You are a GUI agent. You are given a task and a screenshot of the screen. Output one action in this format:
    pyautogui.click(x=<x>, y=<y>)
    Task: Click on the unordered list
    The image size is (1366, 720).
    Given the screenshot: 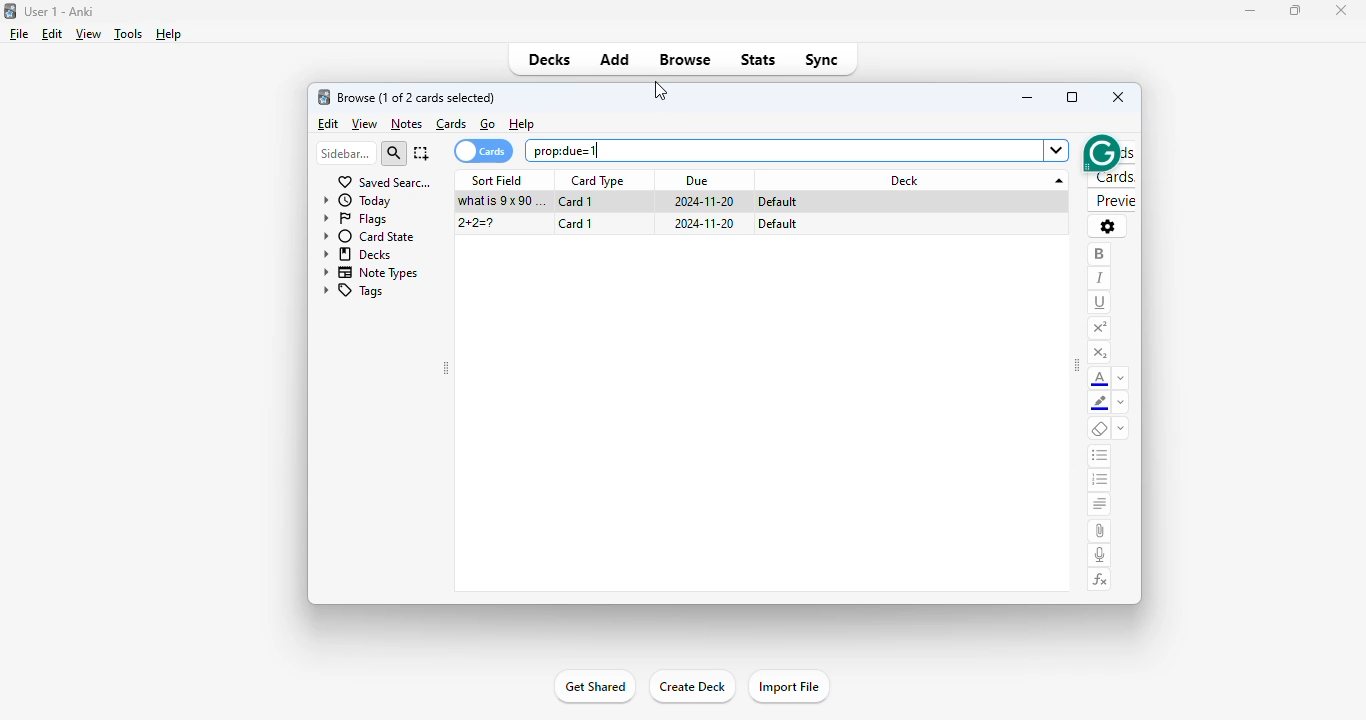 What is the action you would take?
    pyautogui.click(x=1100, y=457)
    